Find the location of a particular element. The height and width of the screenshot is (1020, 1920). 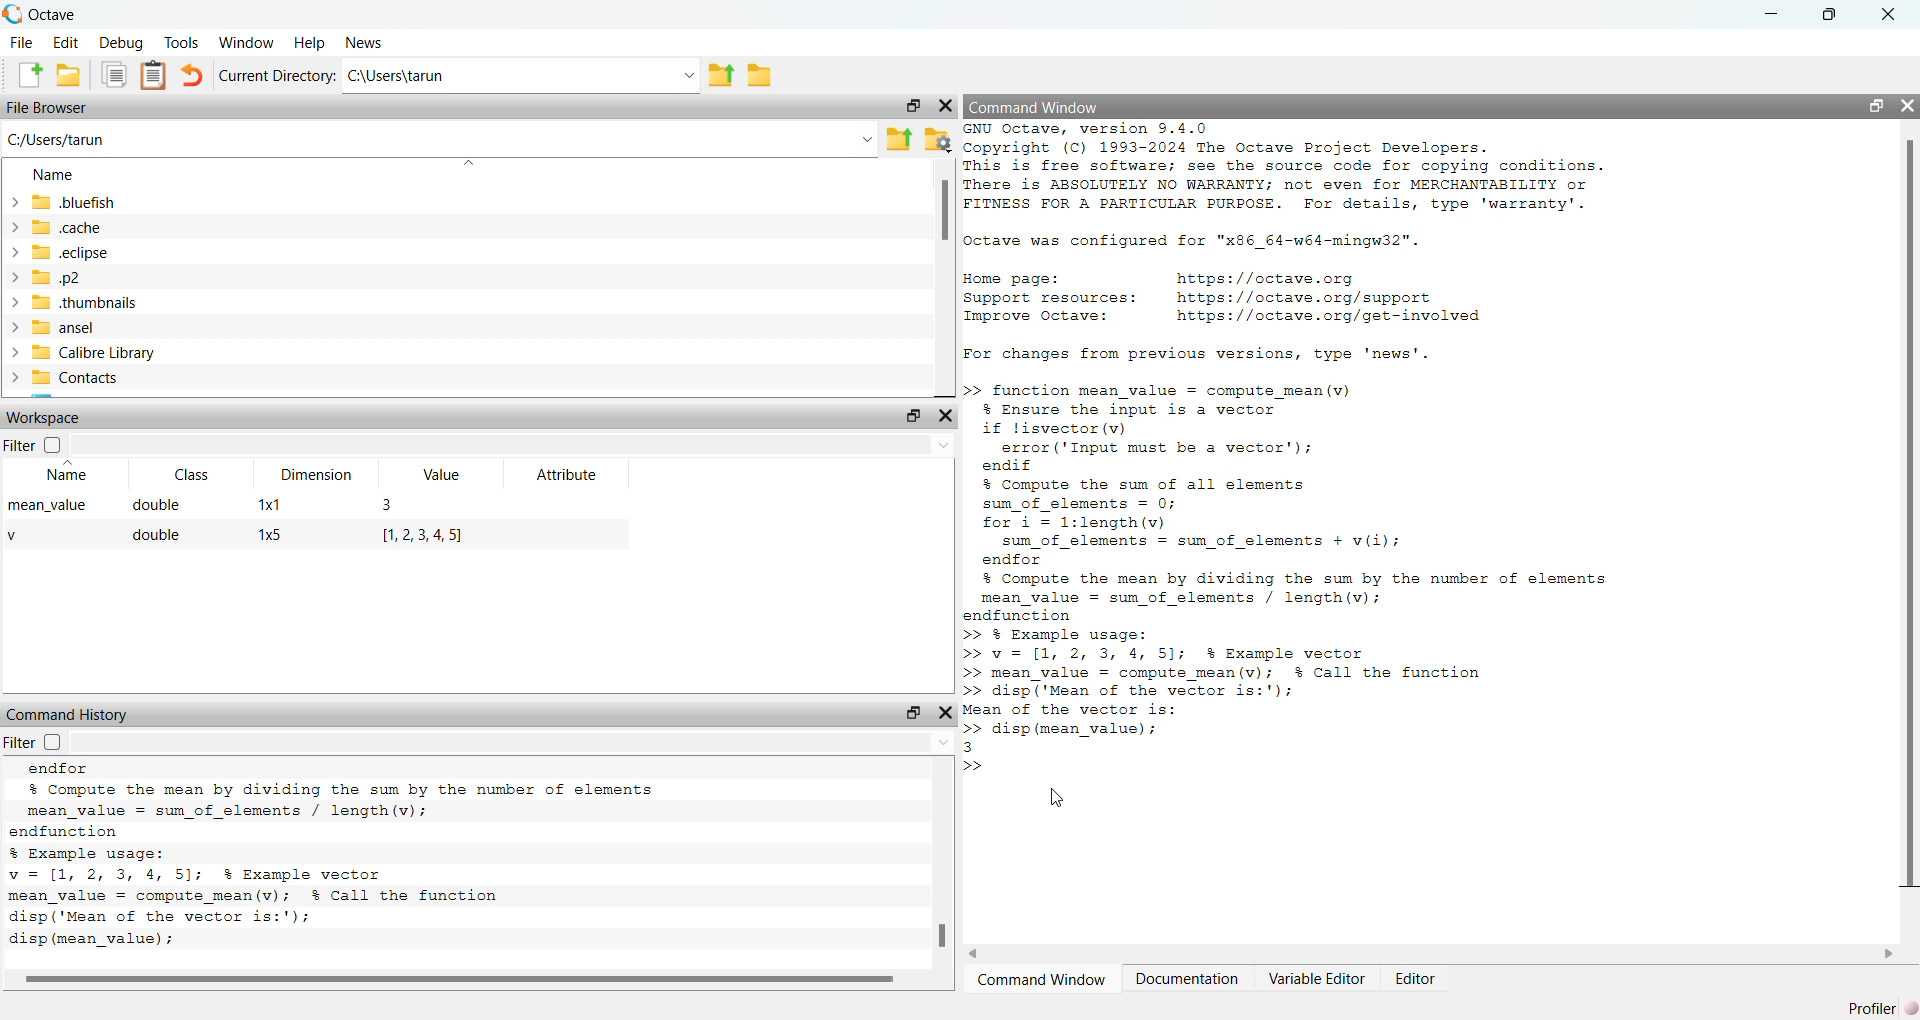

Dimension is located at coordinates (316, 474).